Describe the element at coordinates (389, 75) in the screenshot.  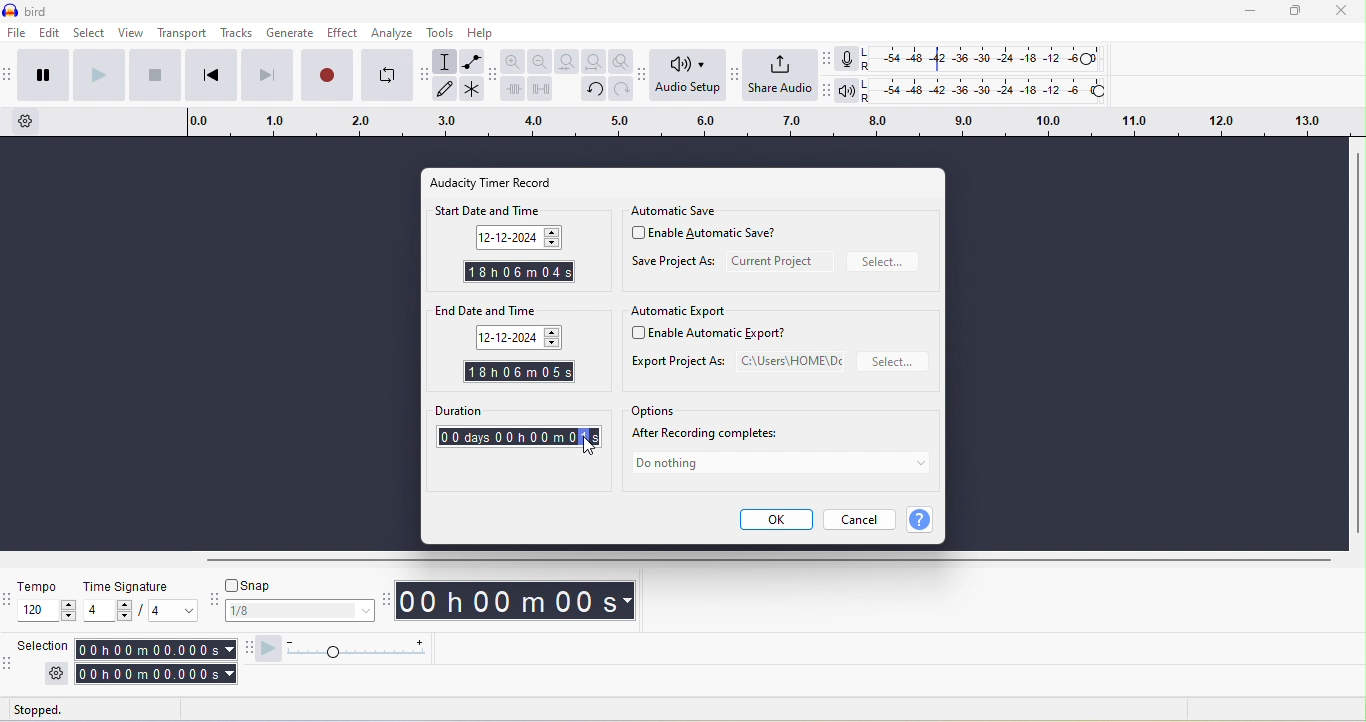
I see `enable looping` at that location.